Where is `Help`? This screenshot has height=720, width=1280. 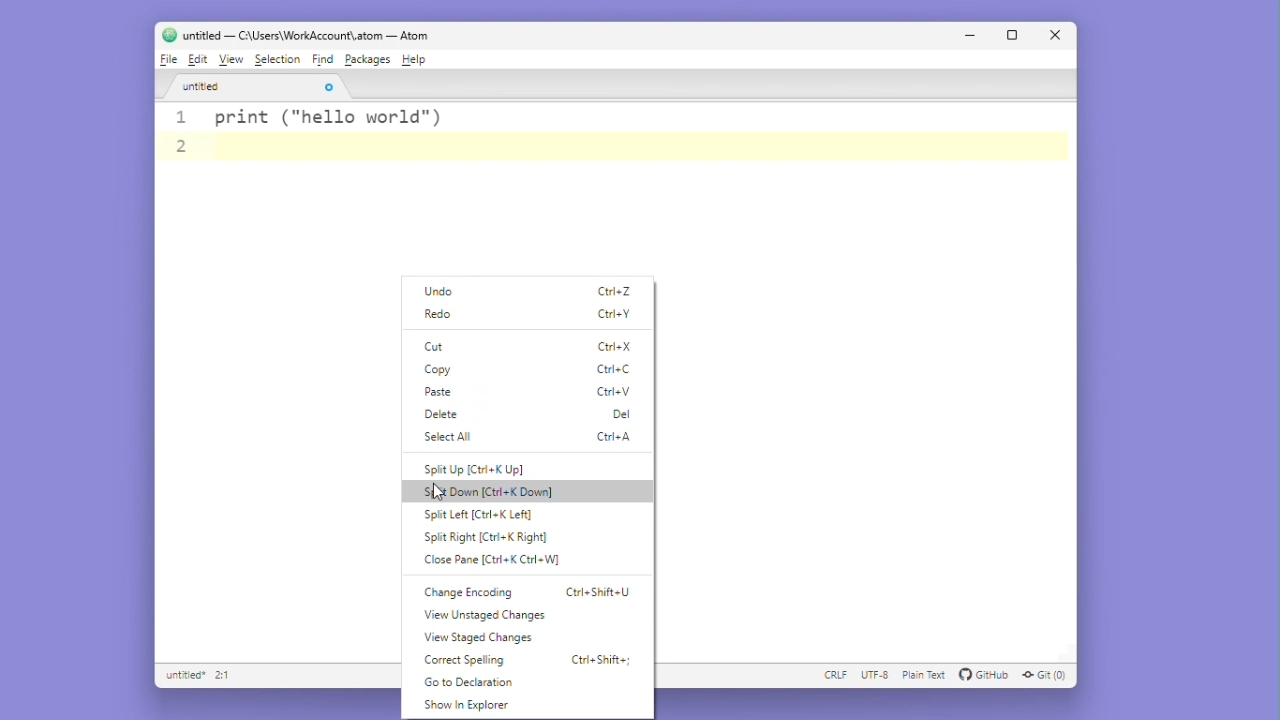
Help is located at coordinates (417, 59).